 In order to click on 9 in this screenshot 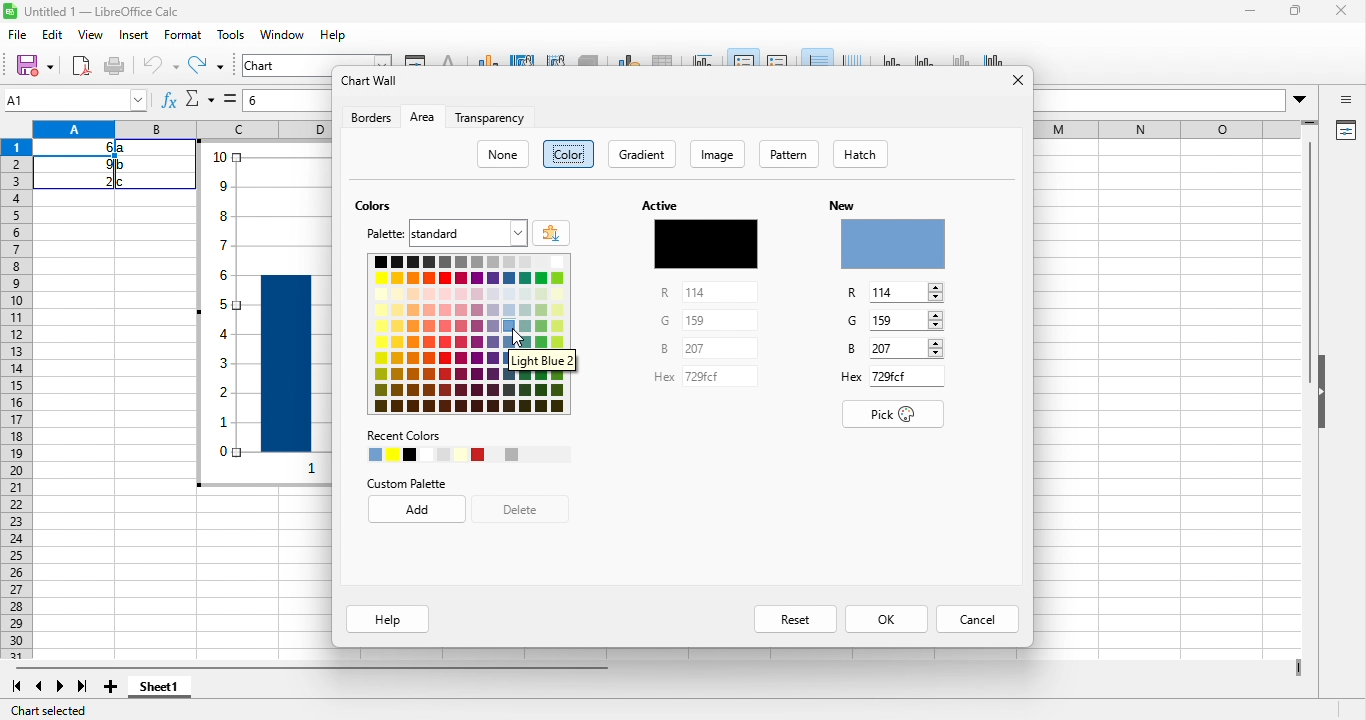, I will do `click(104, 165)`.